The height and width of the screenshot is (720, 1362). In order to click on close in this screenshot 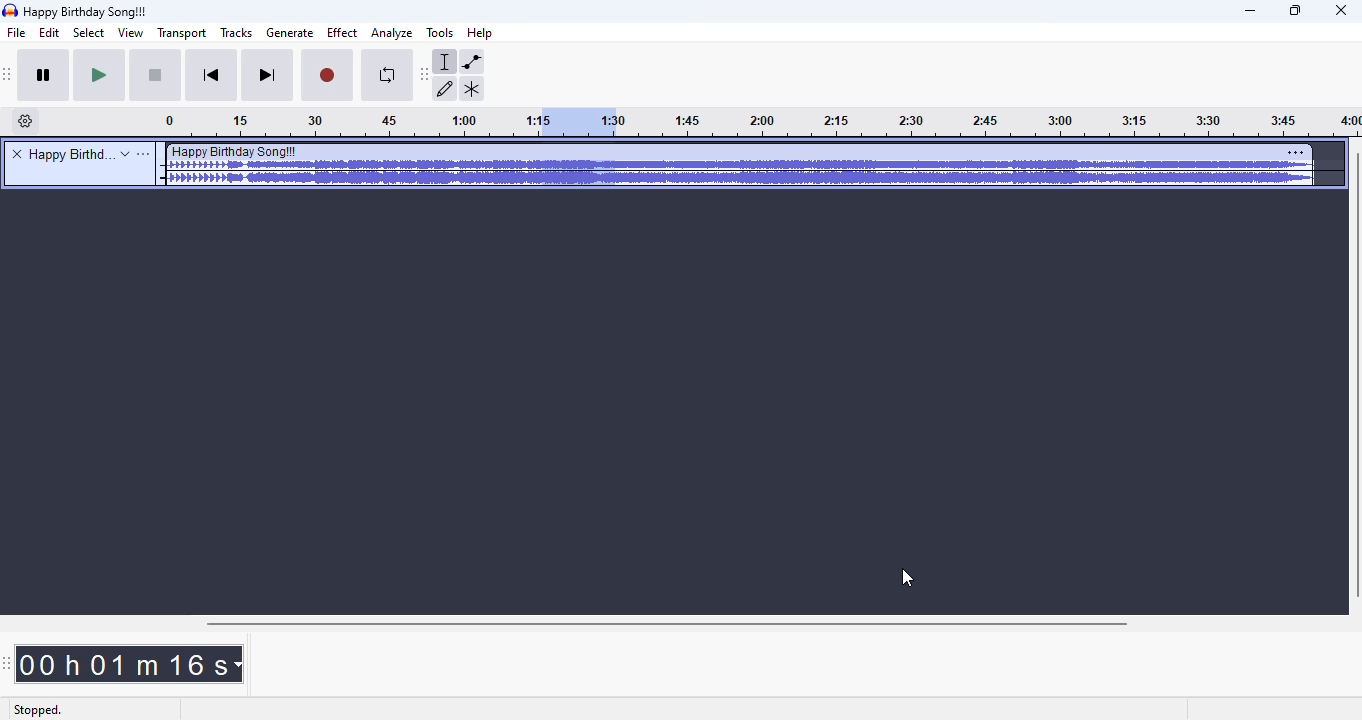, I will do `click(1341, 11)`.